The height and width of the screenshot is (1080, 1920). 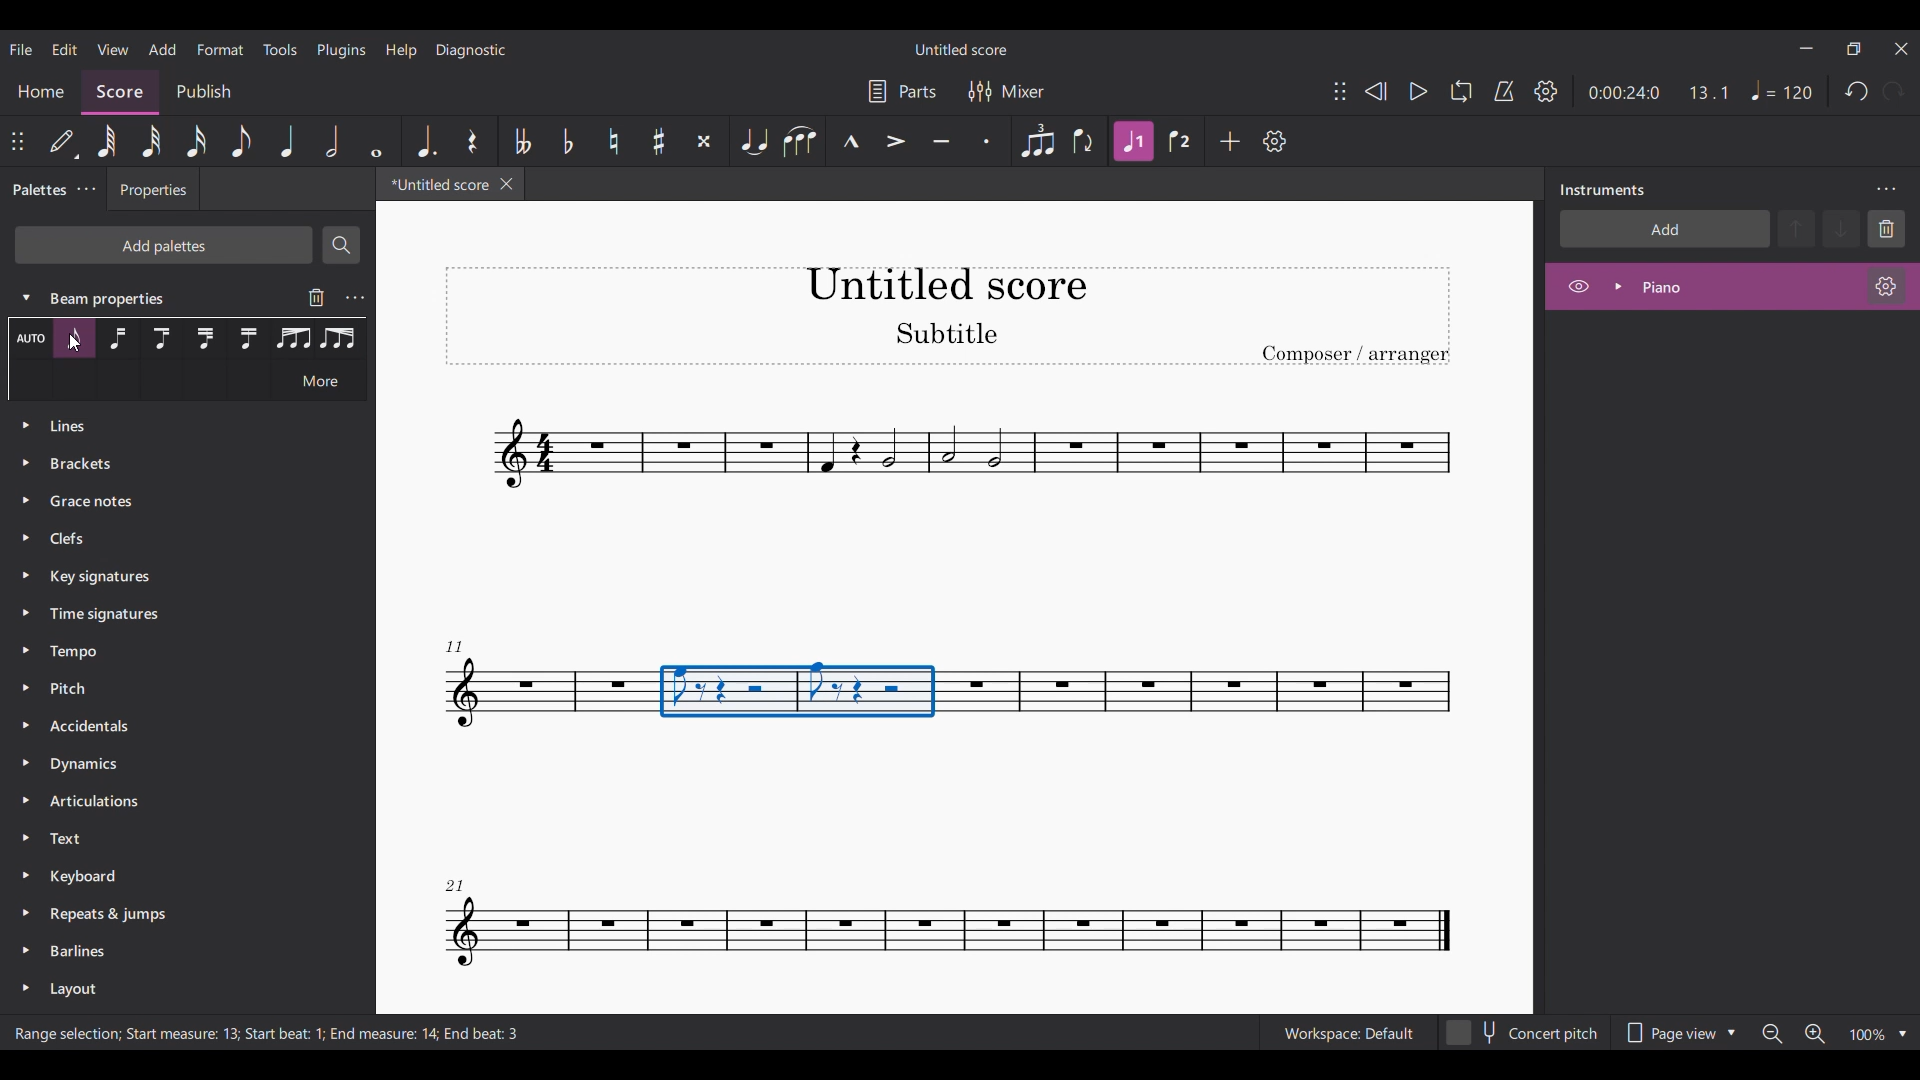 I want to click on File menu, so click(x=20, y=49).